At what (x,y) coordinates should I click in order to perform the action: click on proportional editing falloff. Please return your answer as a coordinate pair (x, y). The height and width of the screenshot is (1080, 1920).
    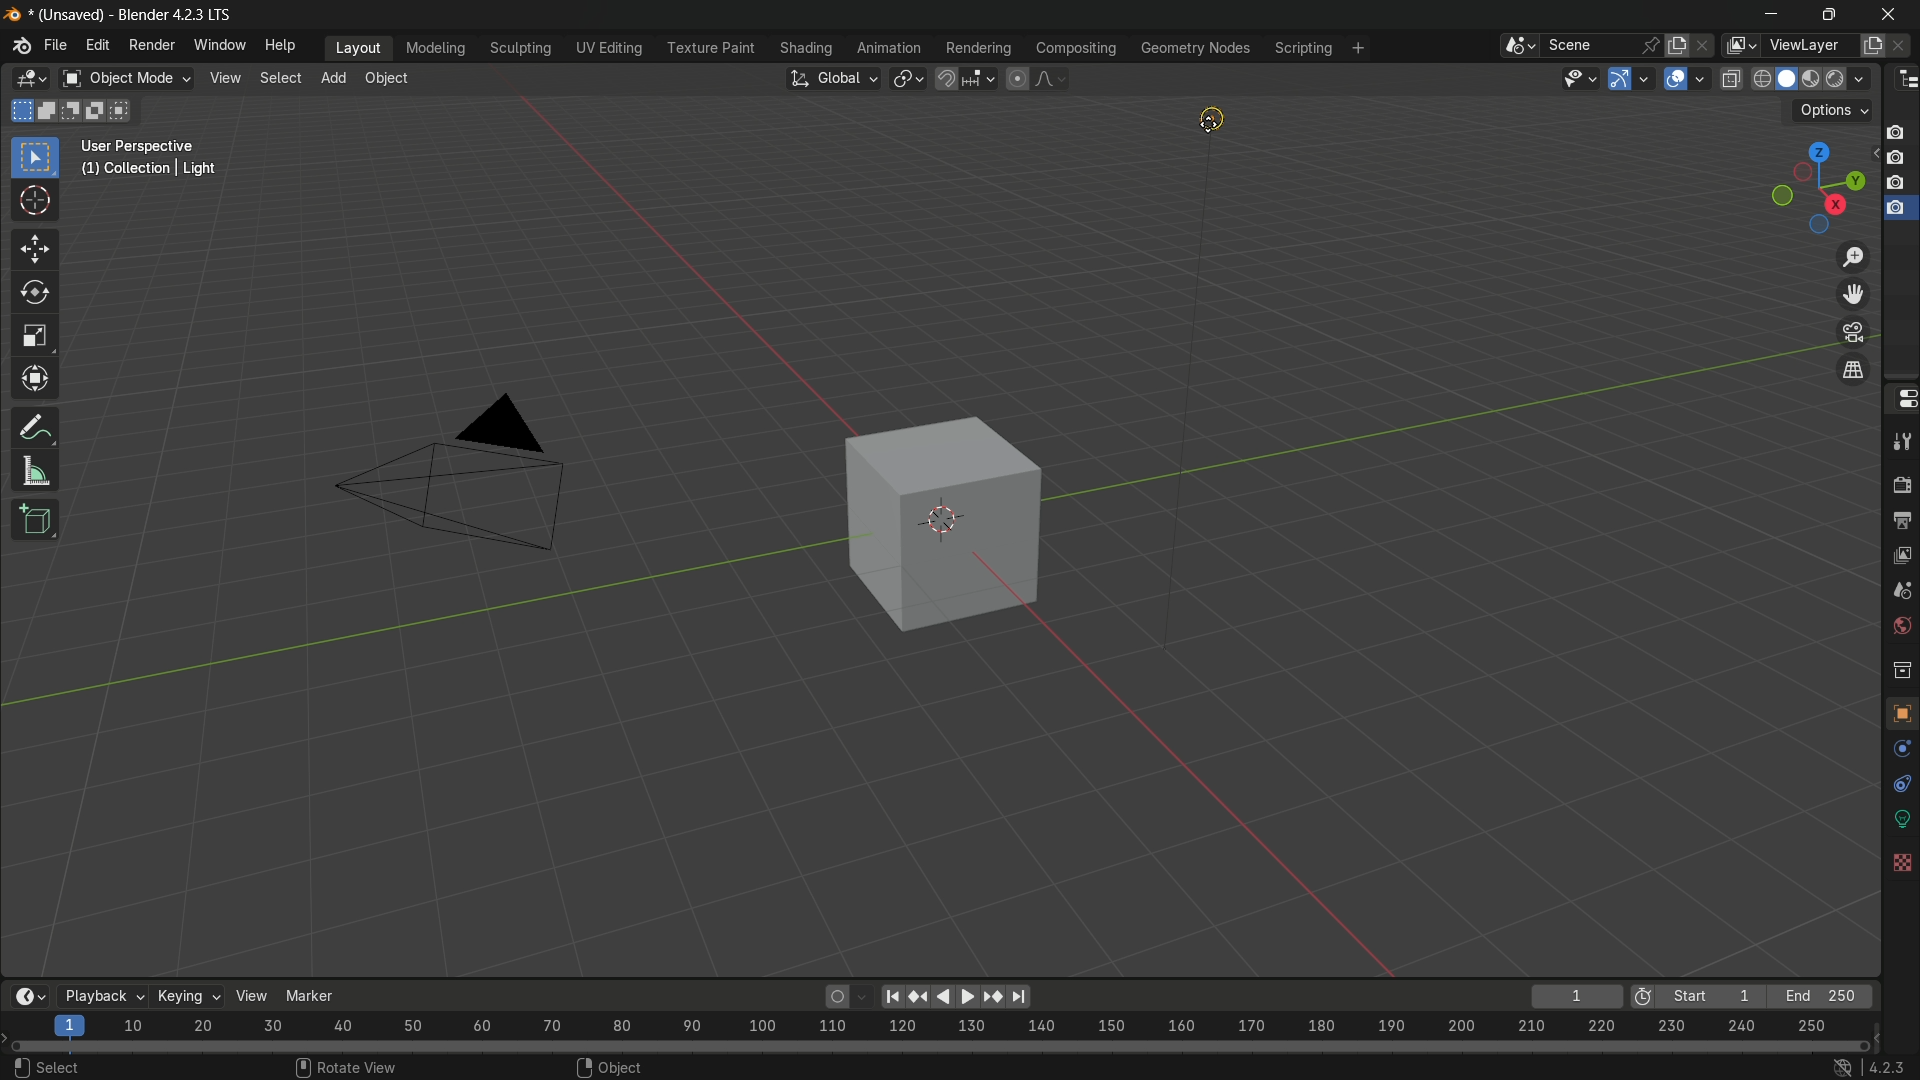
    Looking at the image, I should click on (1053, 78).